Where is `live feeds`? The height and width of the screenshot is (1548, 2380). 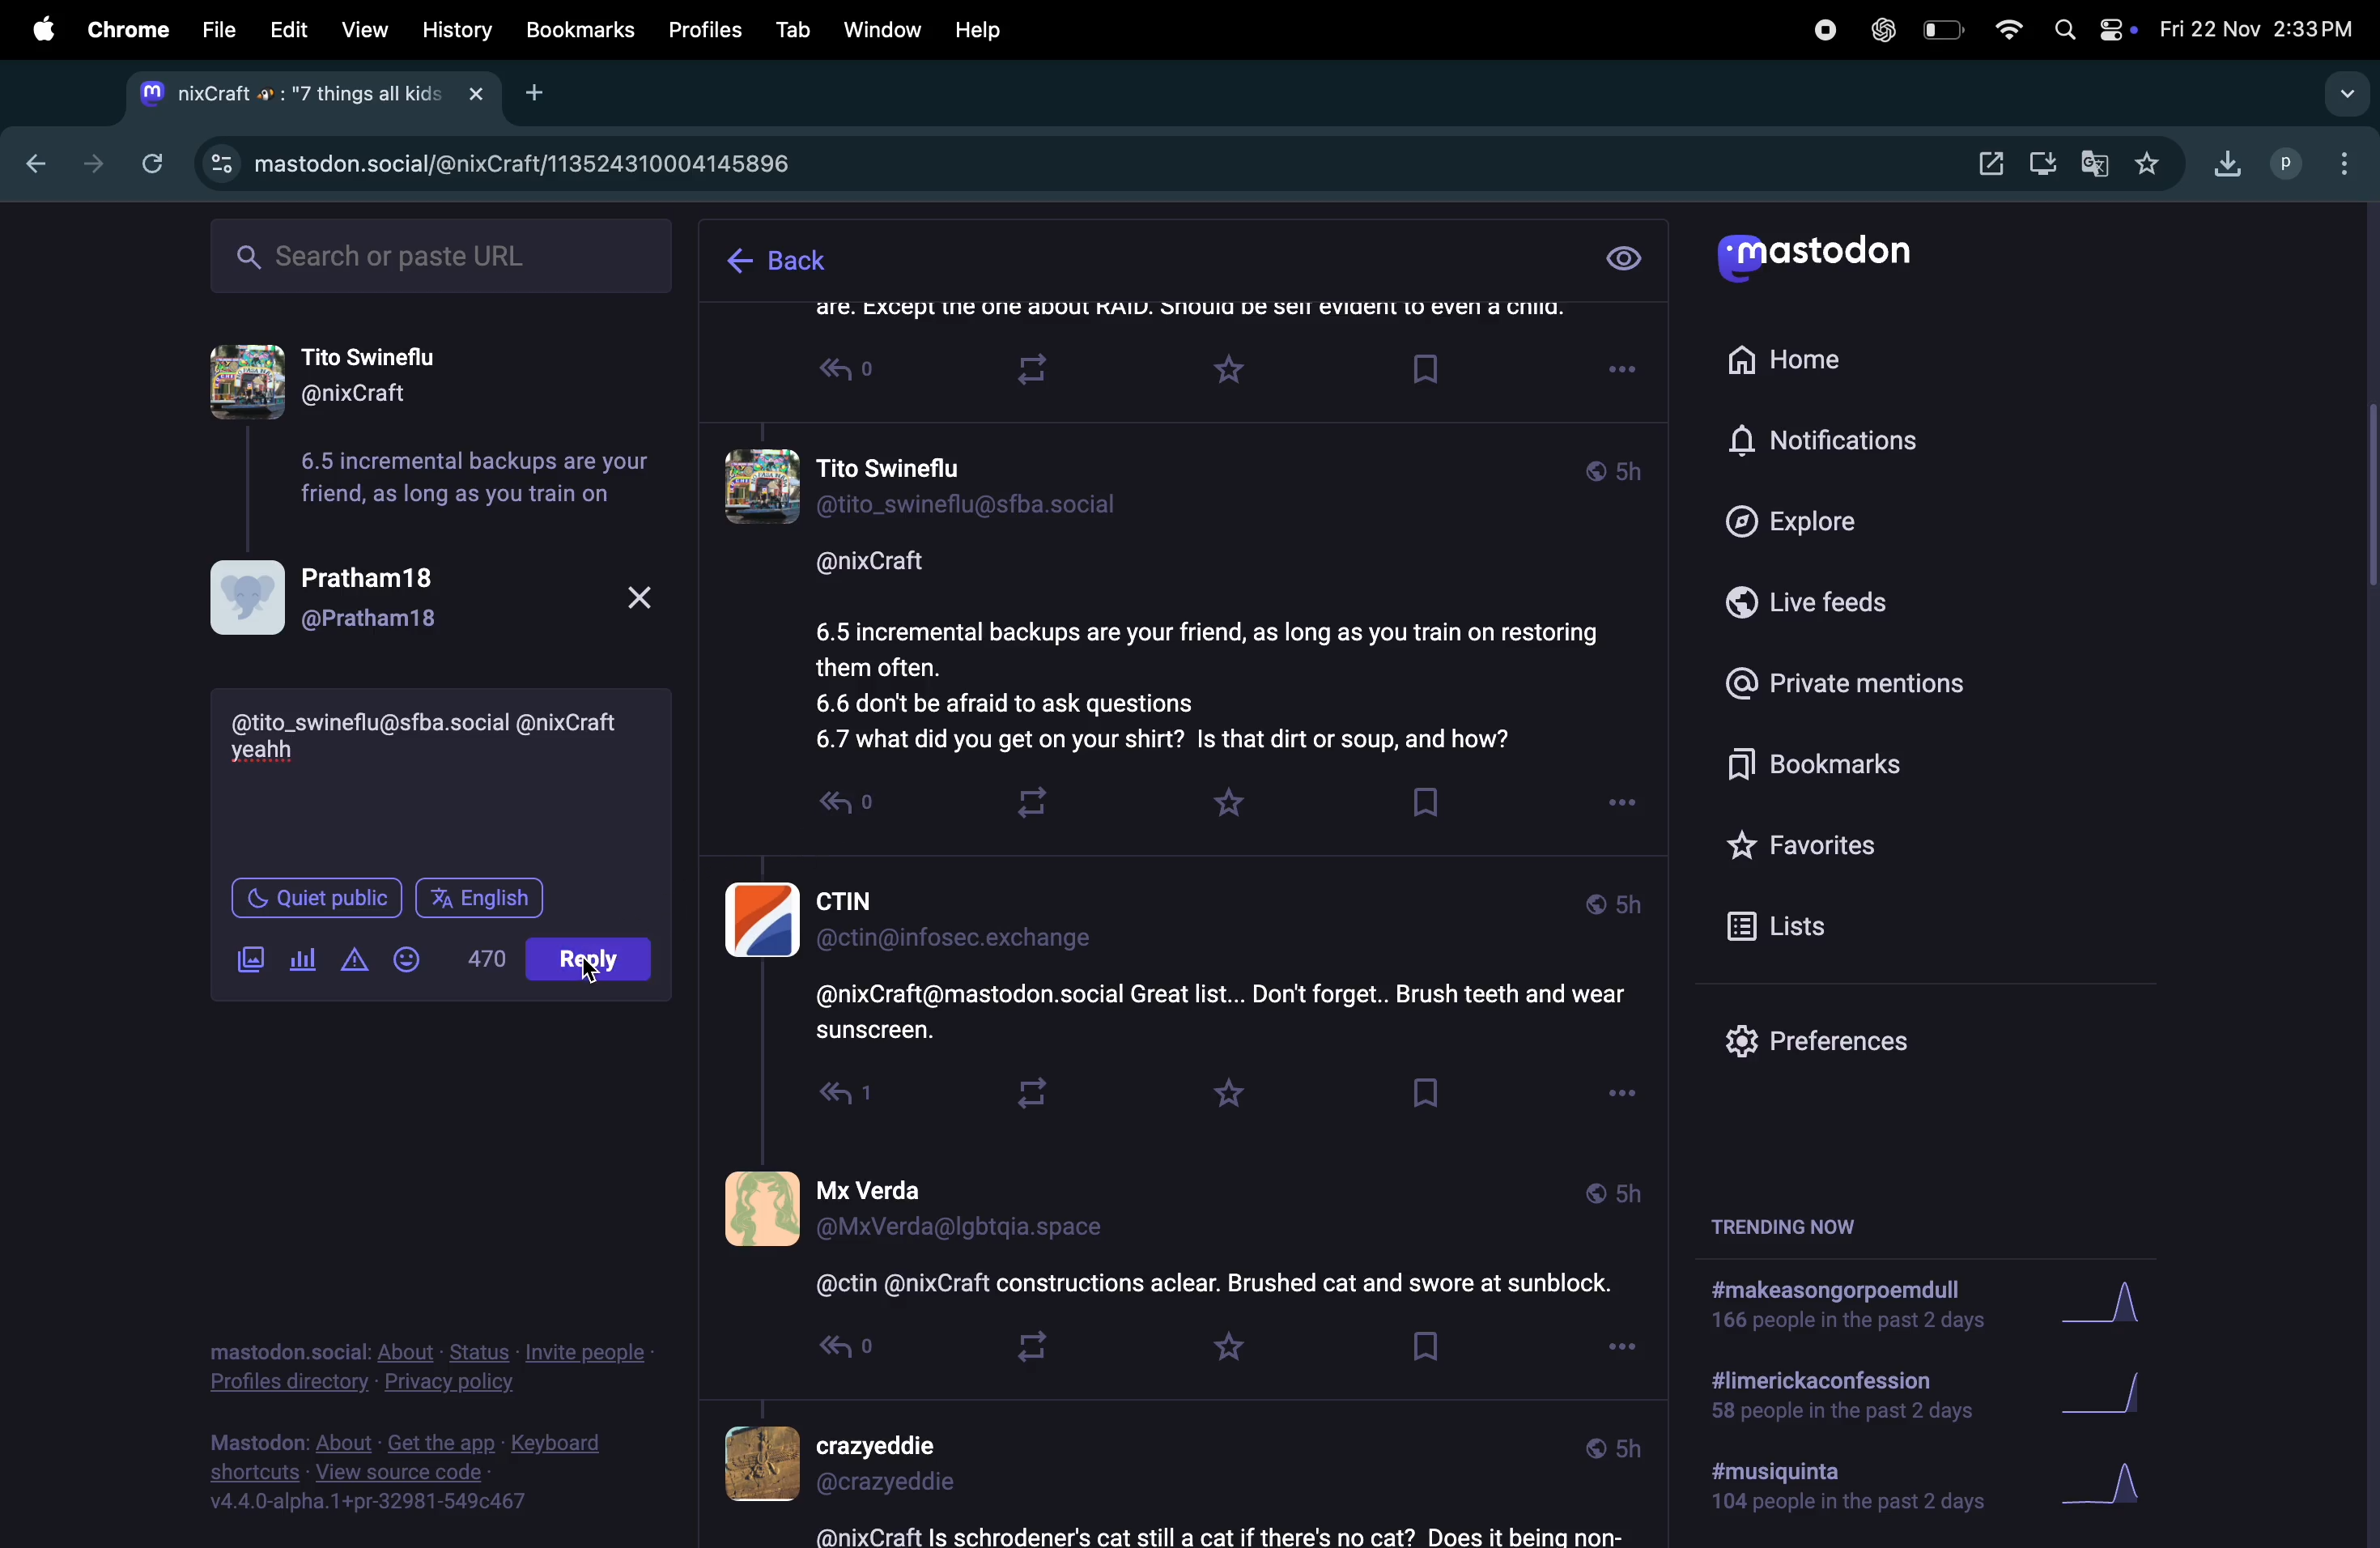 live feeds is located at coordinates (1841, 607).